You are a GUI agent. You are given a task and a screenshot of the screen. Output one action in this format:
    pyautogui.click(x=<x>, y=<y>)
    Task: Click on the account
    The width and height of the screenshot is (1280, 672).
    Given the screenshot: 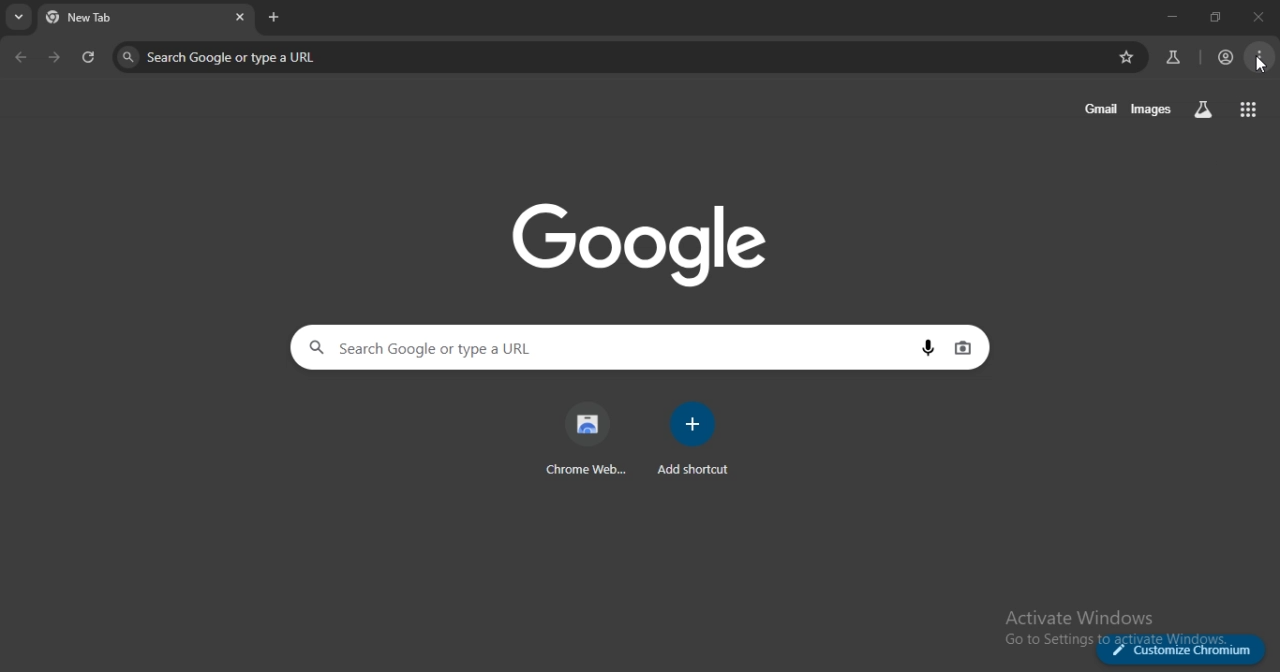 What is the action you would take?
    pyautogui.click(x=1223, y=58)
    